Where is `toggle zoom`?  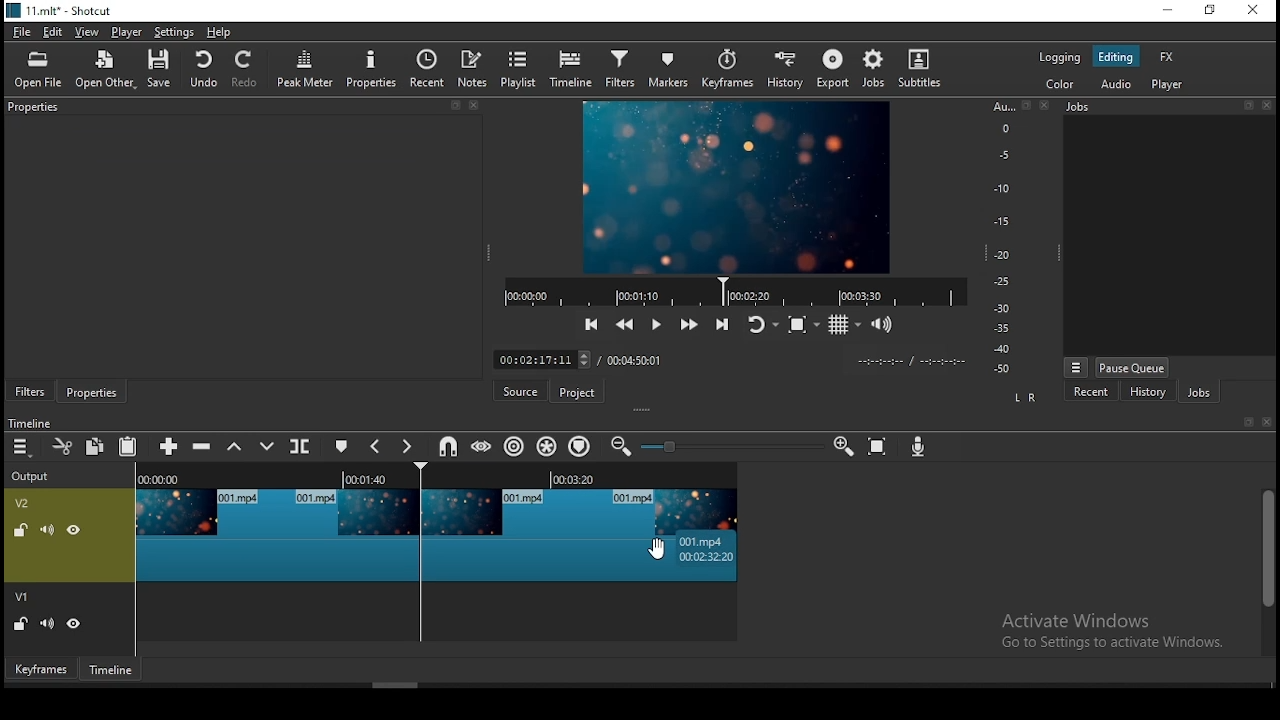 toggle zoom is located at coordinates (802, 323).